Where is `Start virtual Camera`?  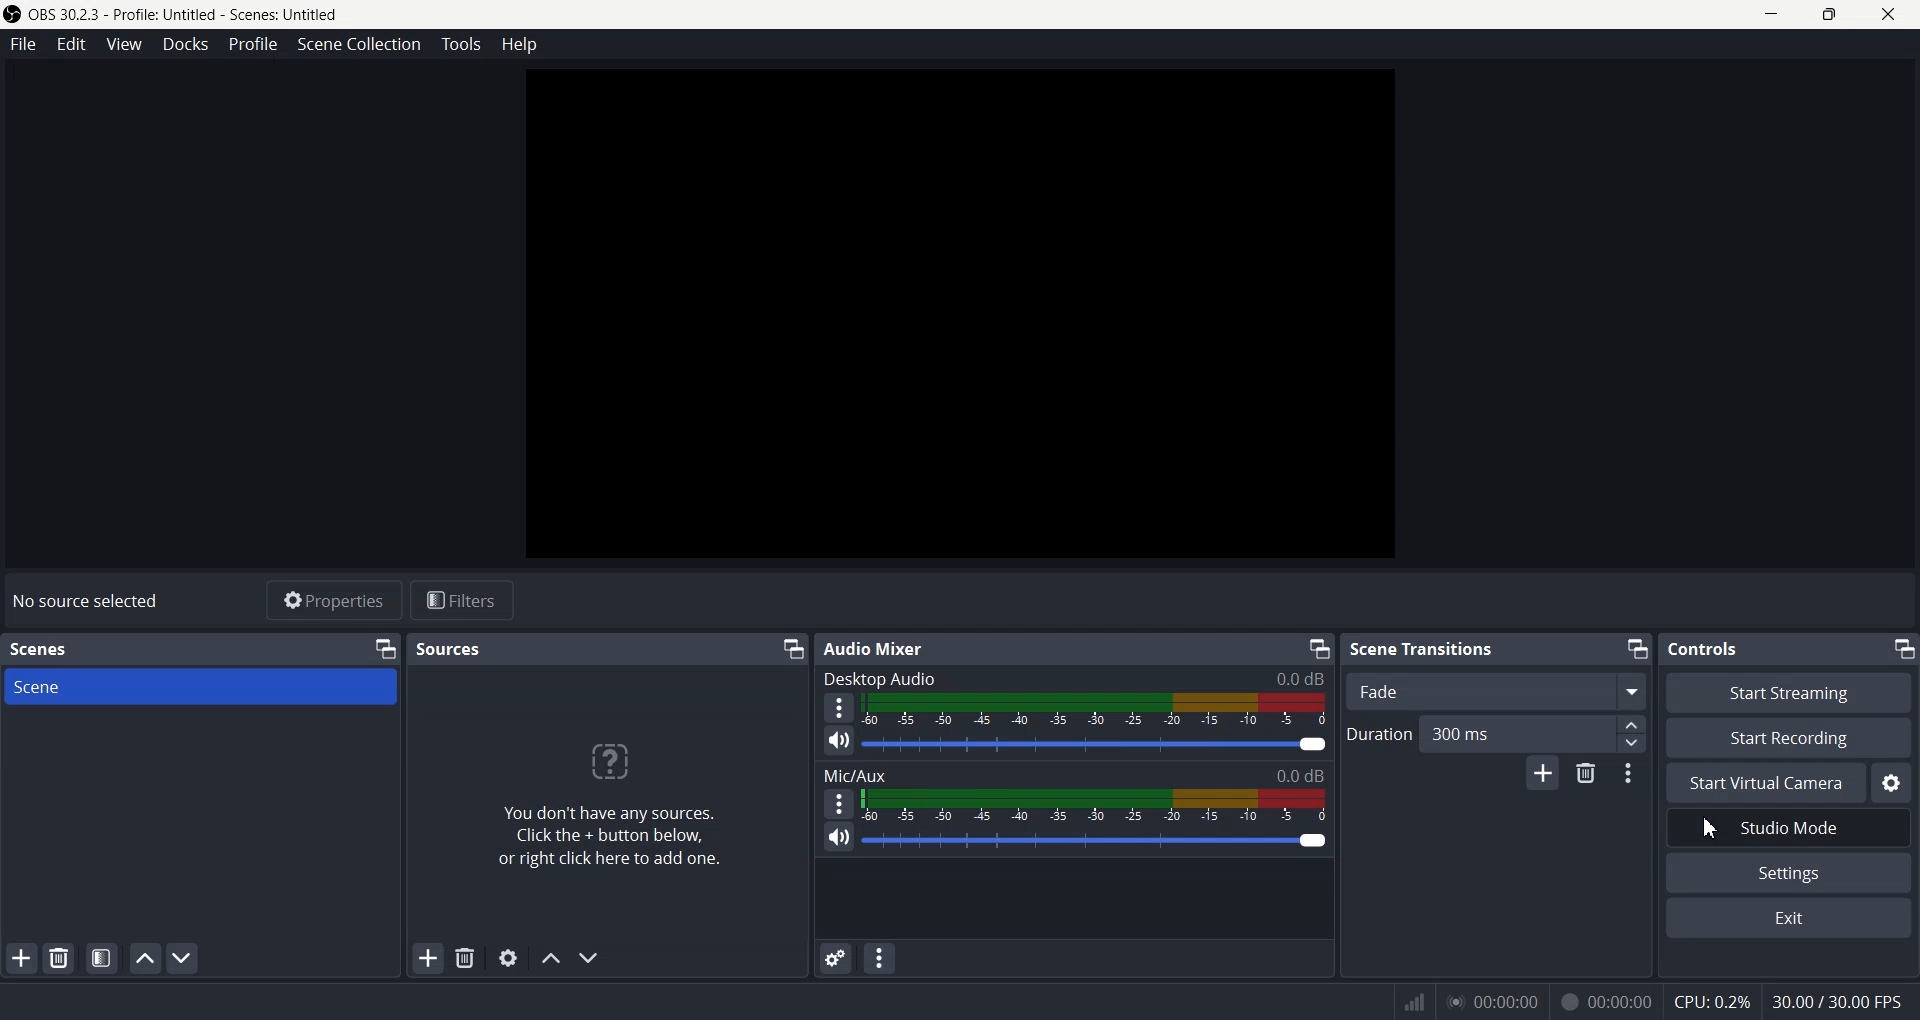 Start virtual Camera is located at coordinates (1764, 782).